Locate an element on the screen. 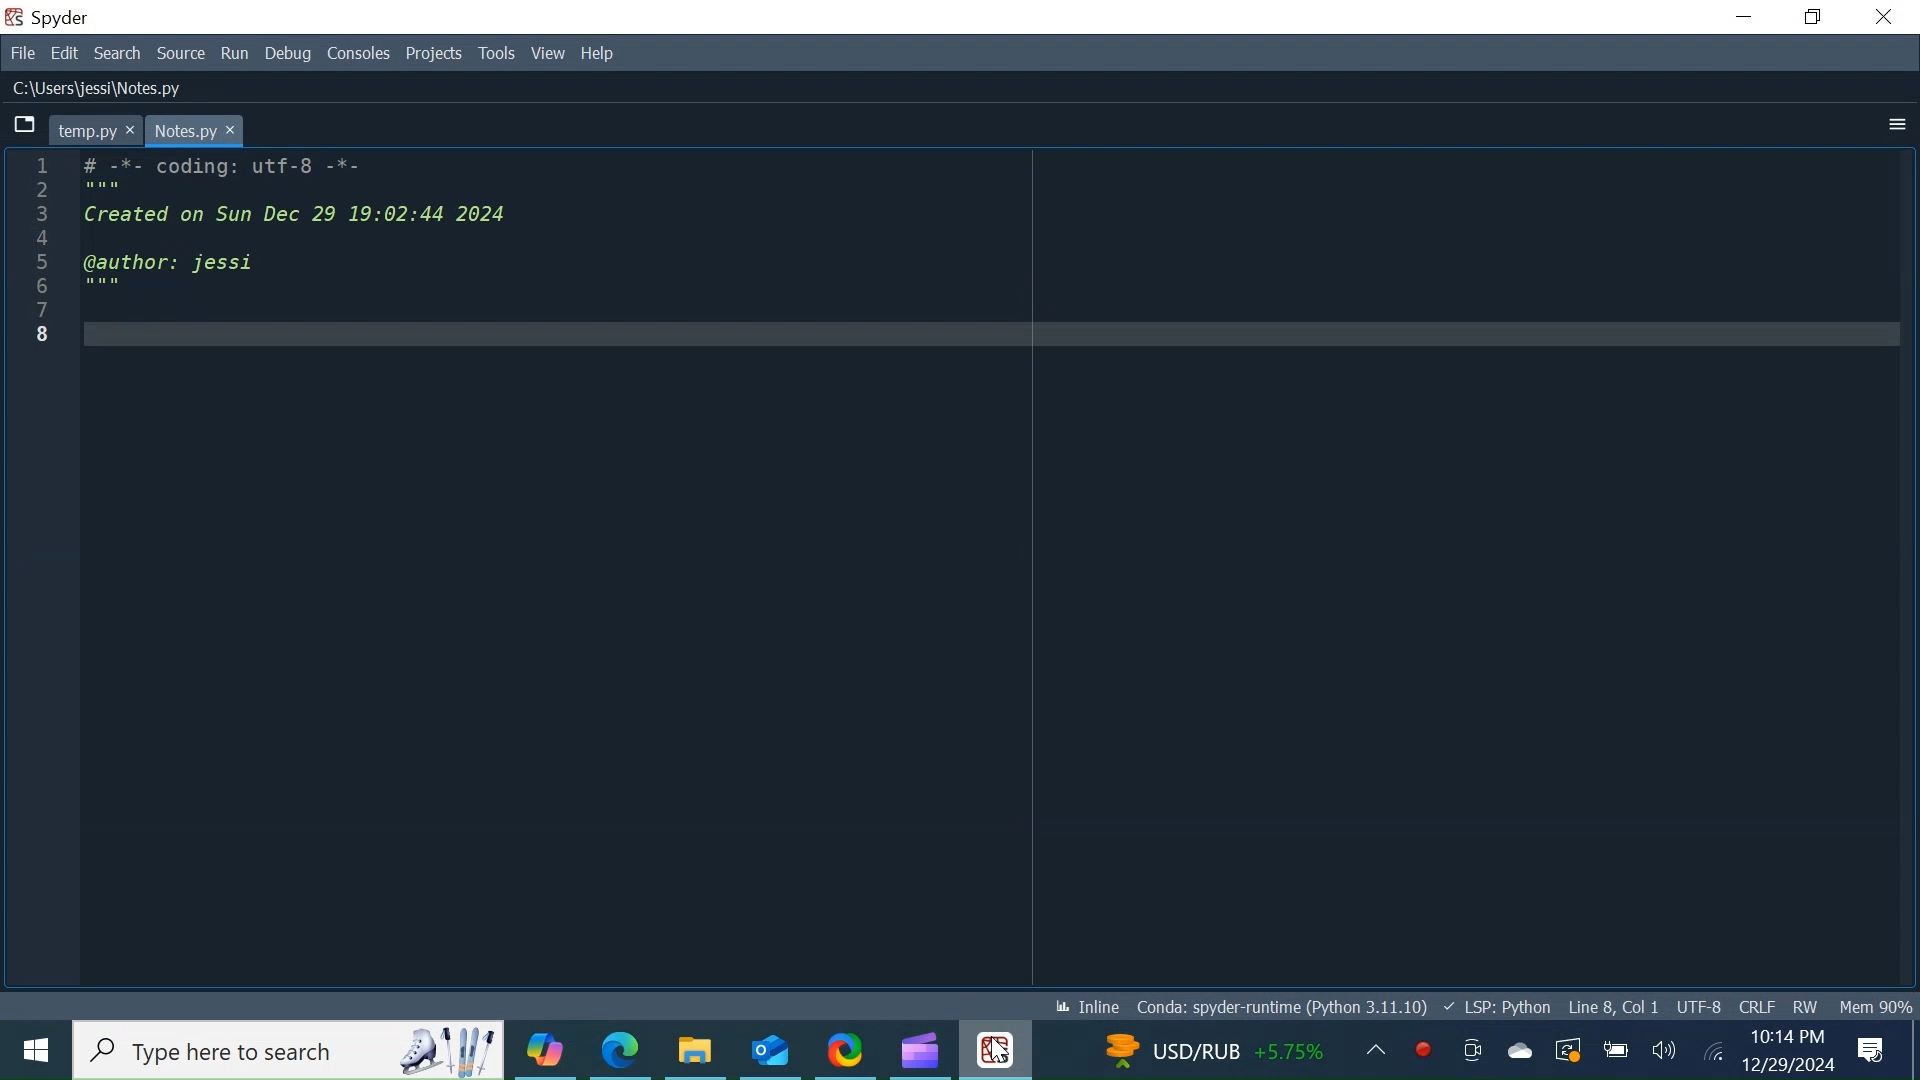 The height and width of the screenshot is (1080, 1920). UTF-8 is located at coordinates (1696, 1006).